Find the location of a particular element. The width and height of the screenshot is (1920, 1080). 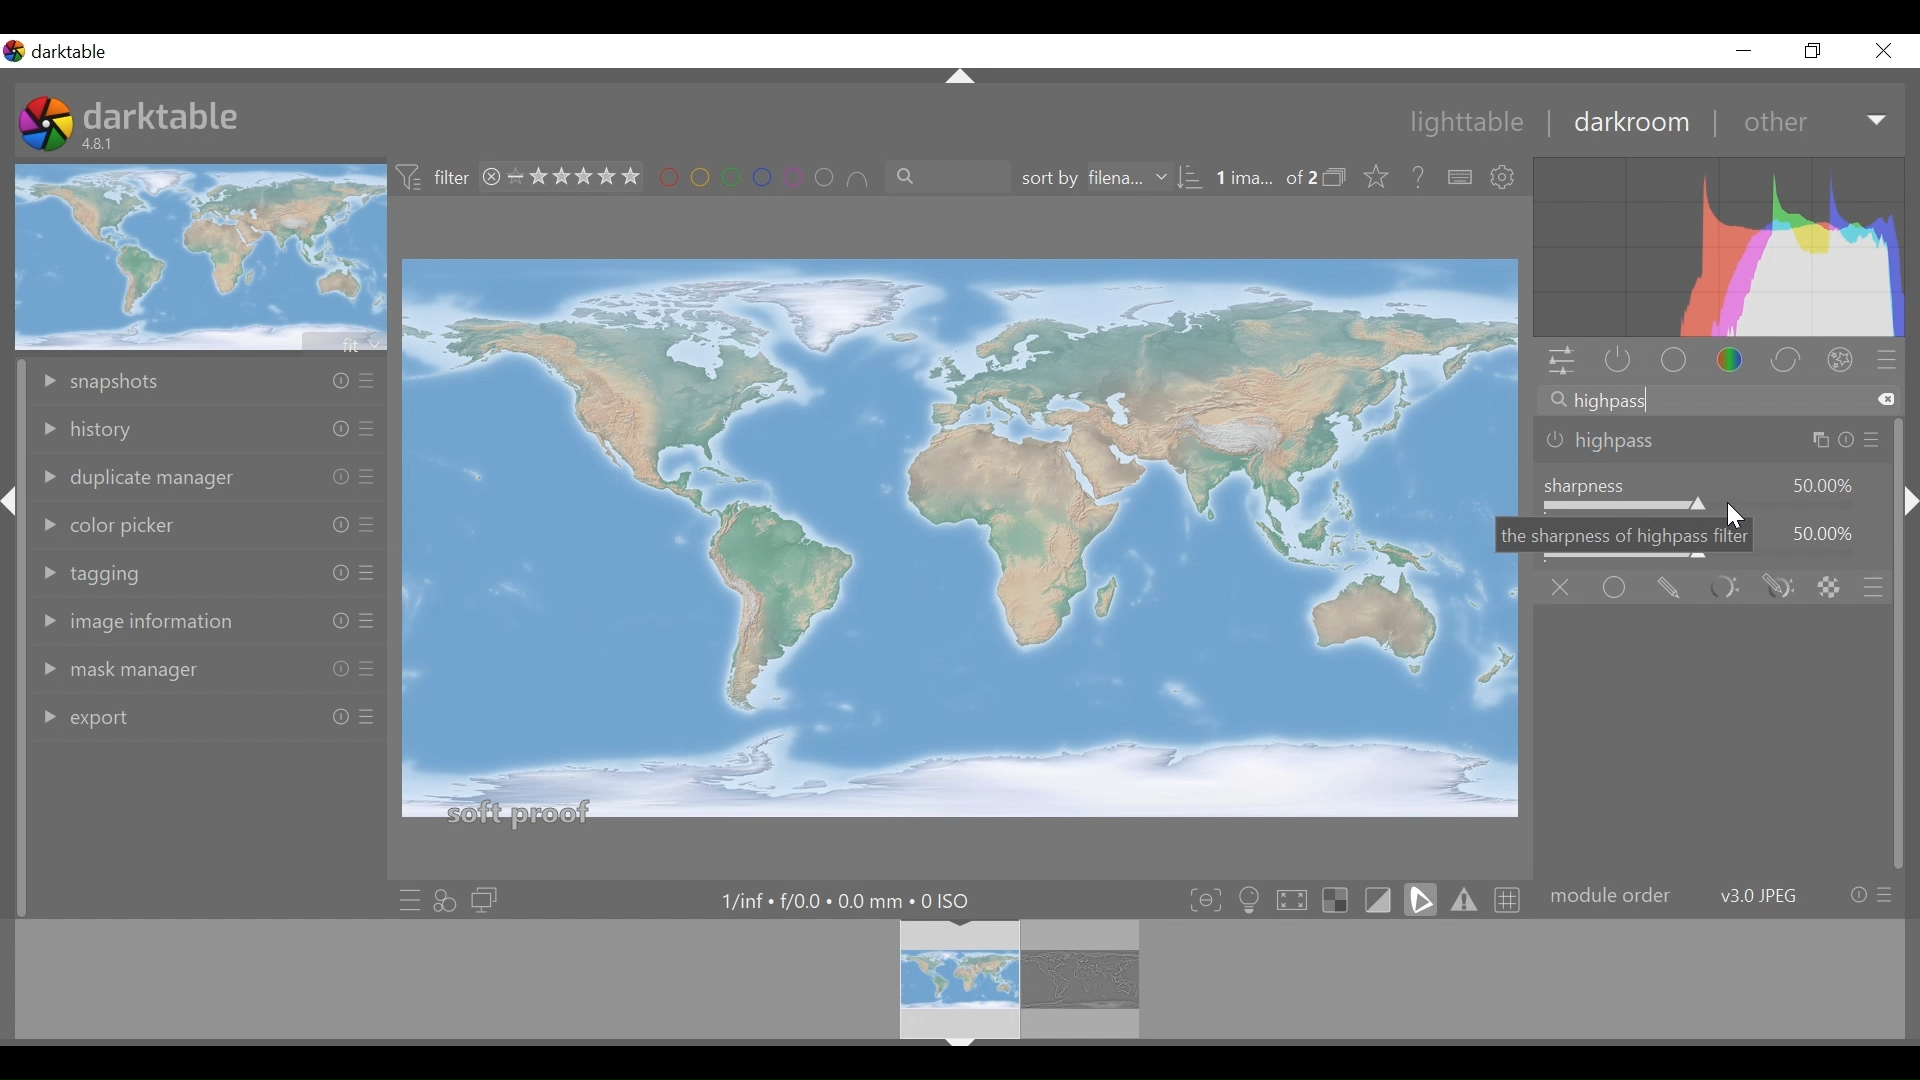

50.00% is located at coordinates (1822, 483).